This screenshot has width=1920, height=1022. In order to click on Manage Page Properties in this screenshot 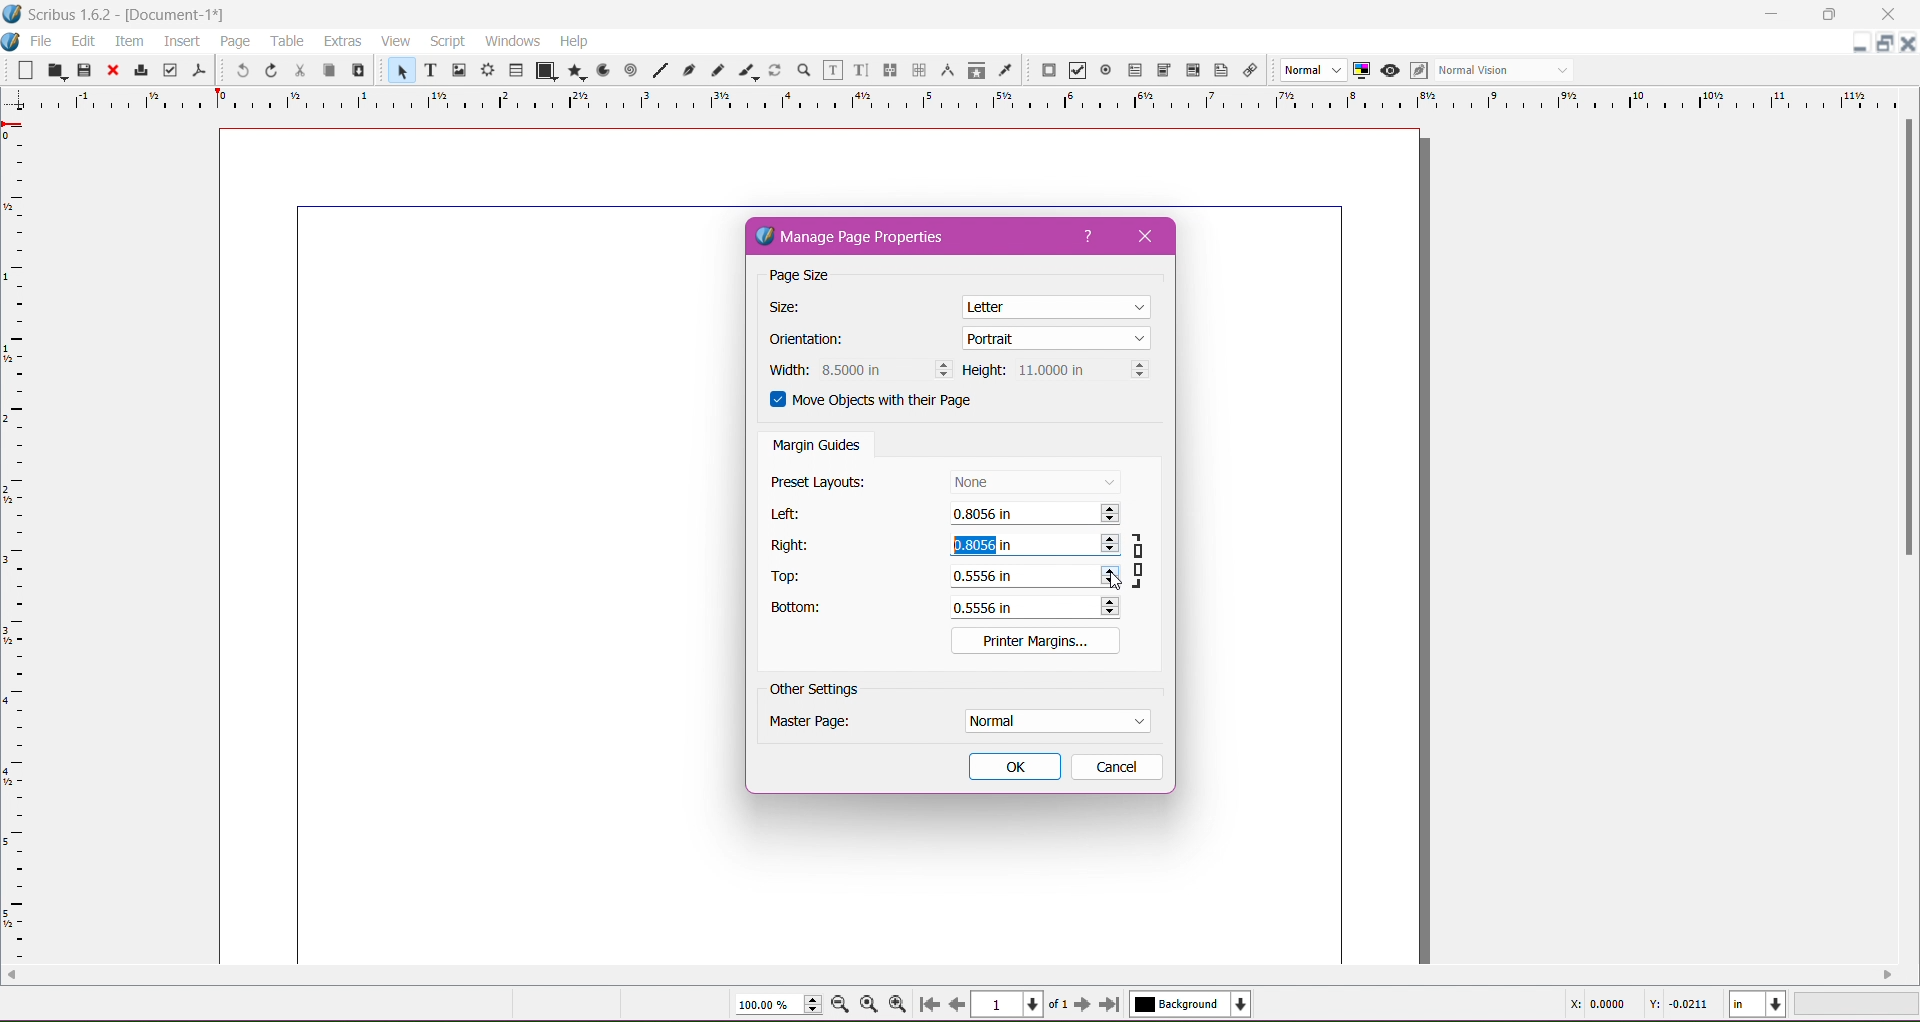, I will do `click(866, 238)`.